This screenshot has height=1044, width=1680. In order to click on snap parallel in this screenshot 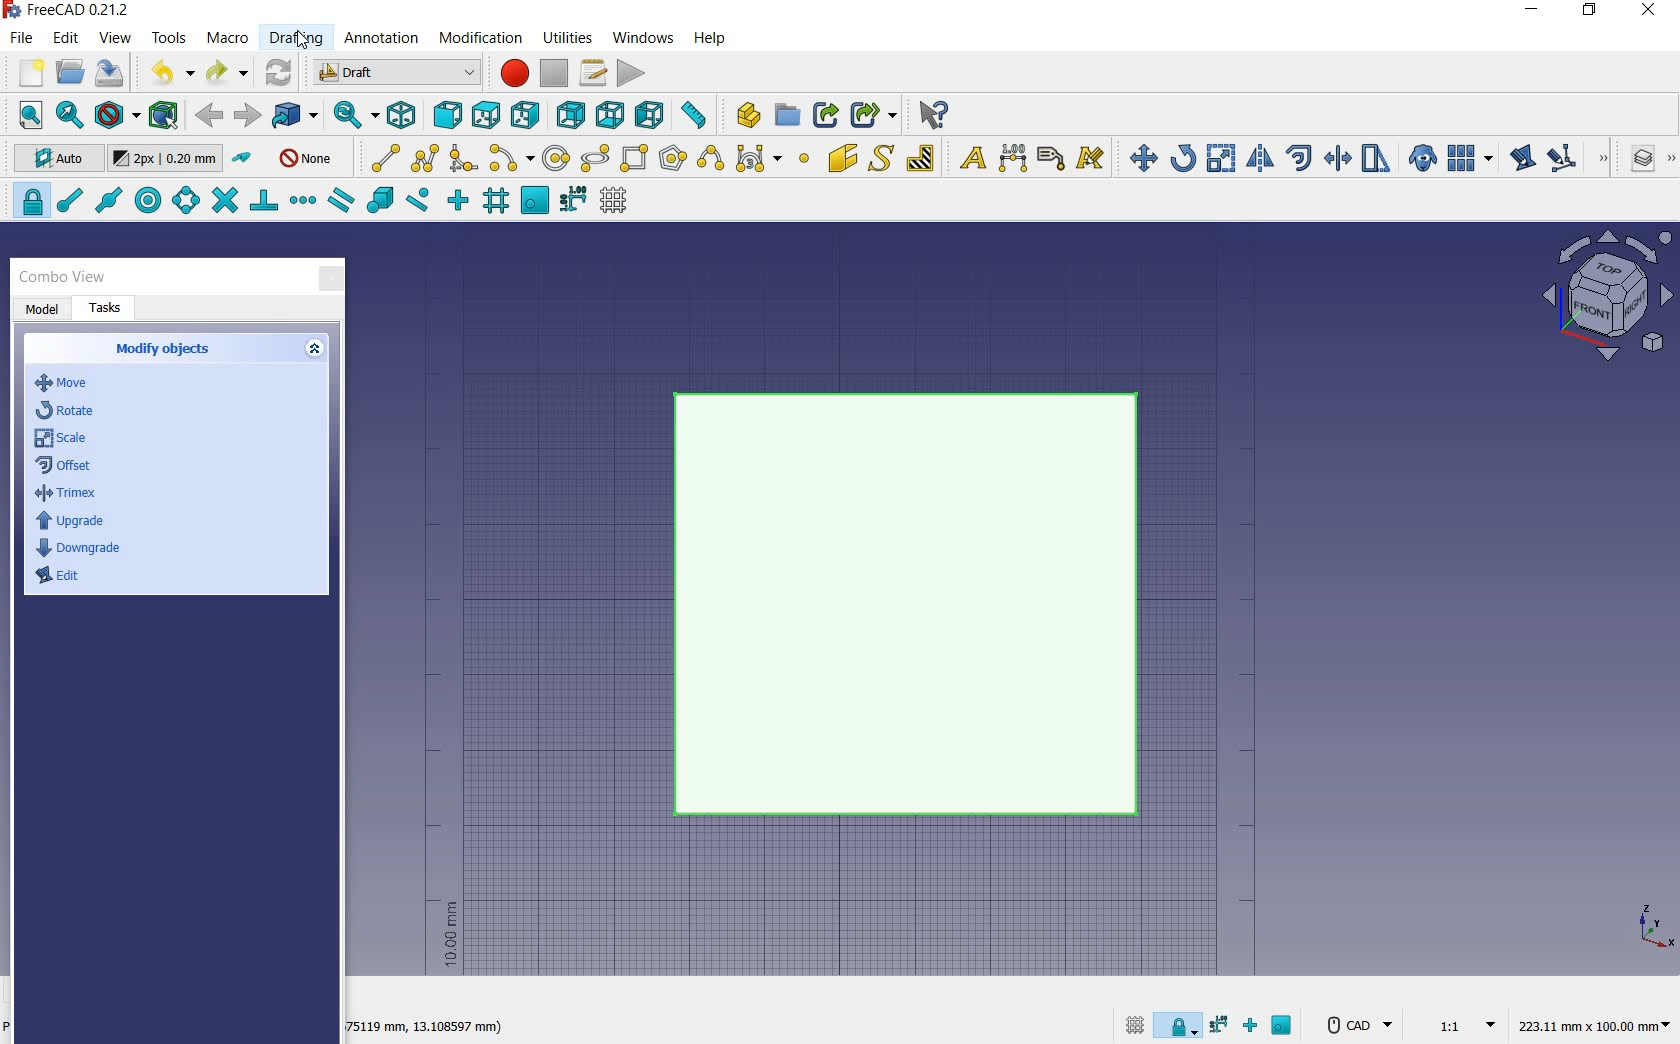, I will do `click(340, 201)`.